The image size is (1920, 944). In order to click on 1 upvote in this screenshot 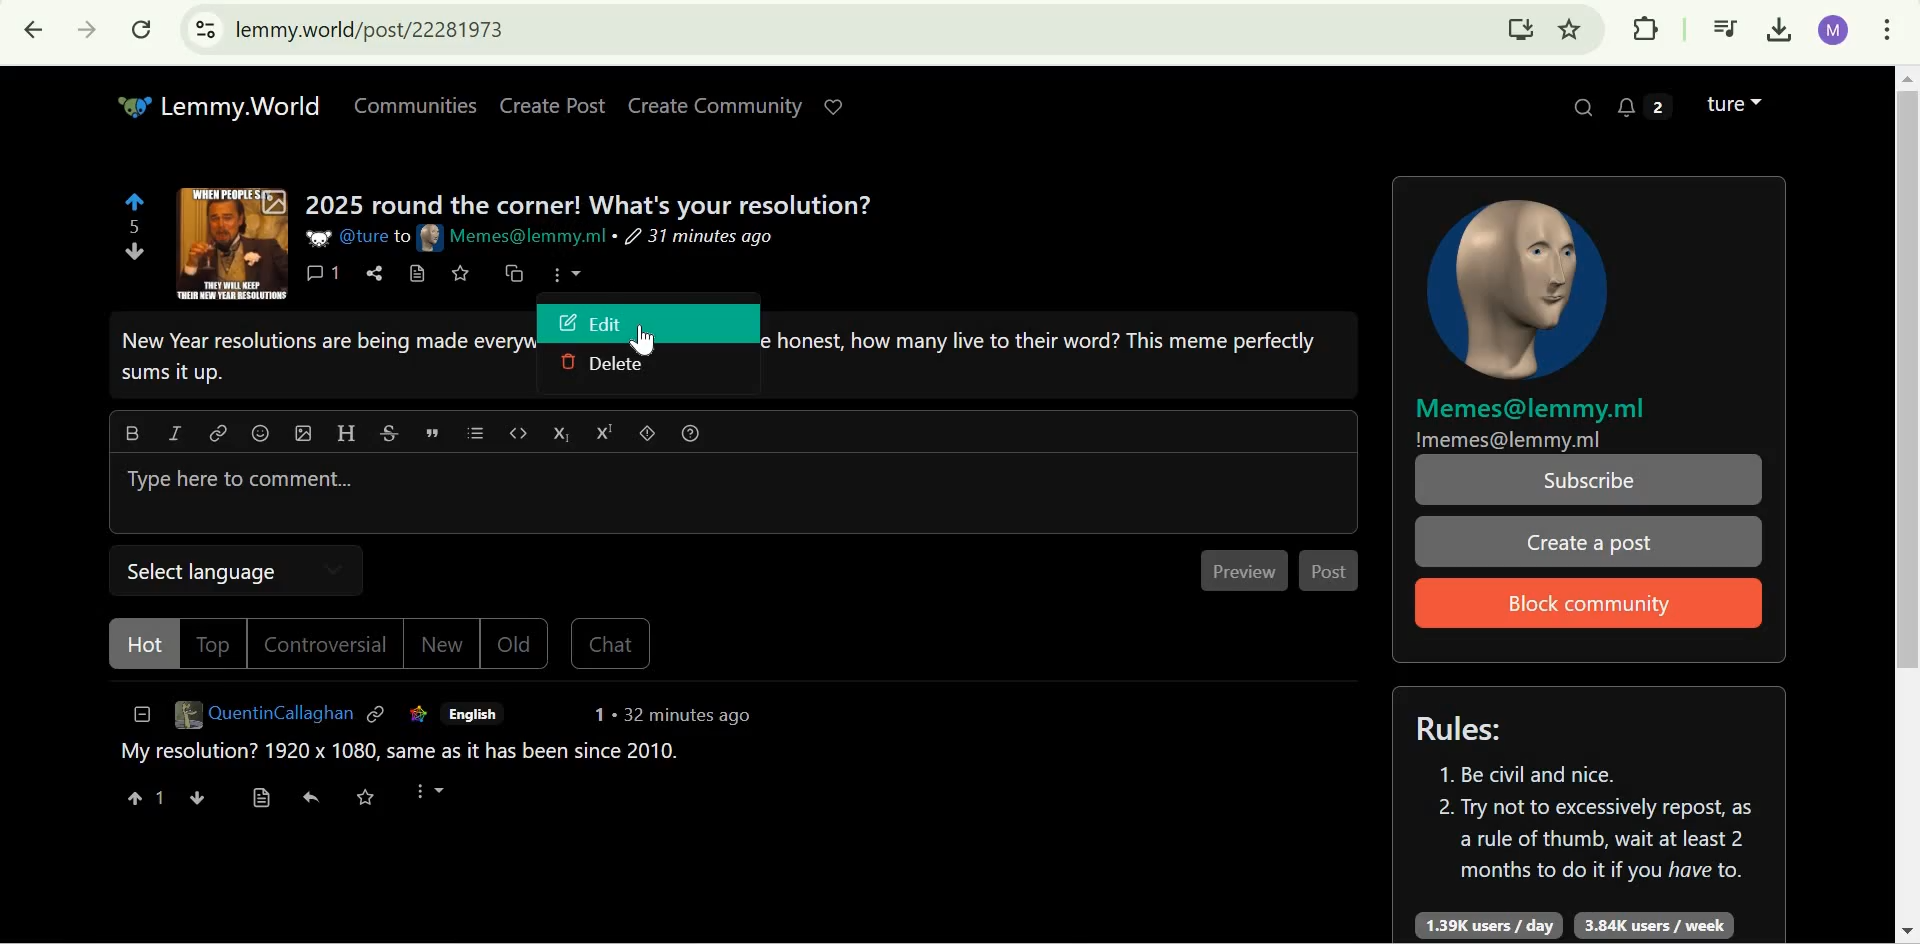, I will do `click(146, 797)`.